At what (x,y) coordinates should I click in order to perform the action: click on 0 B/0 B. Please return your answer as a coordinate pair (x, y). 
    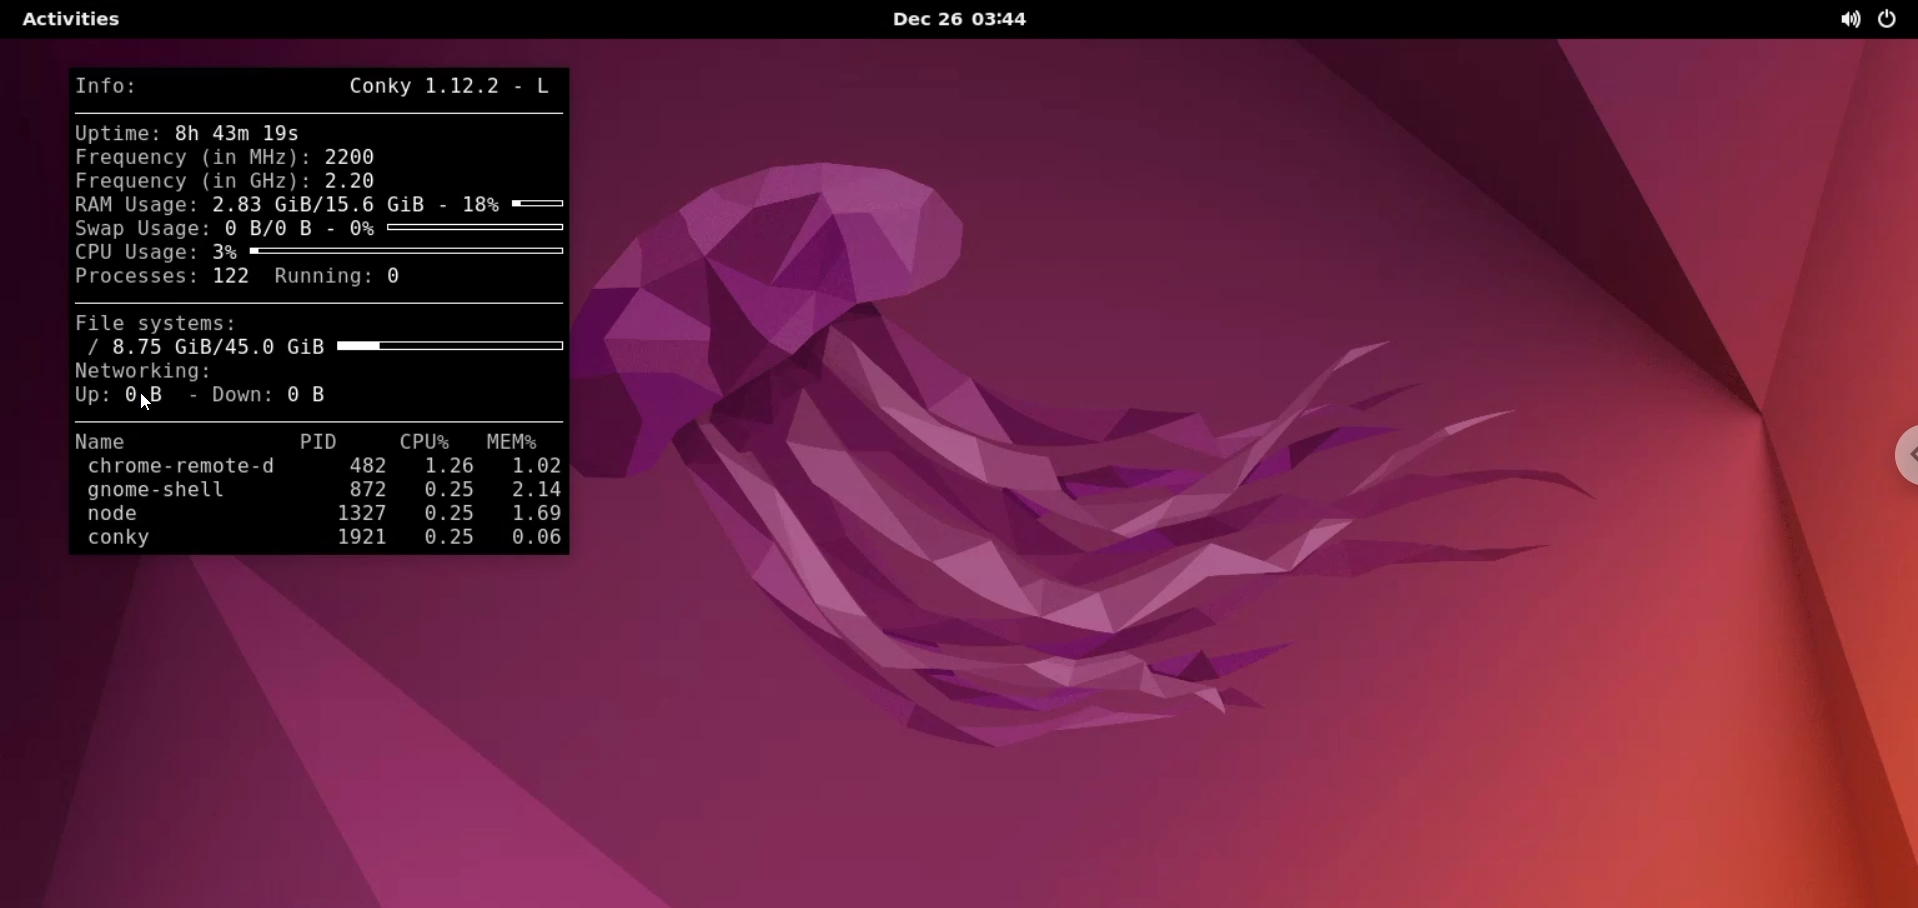
    Looking at the image, I should click on (278, 228).